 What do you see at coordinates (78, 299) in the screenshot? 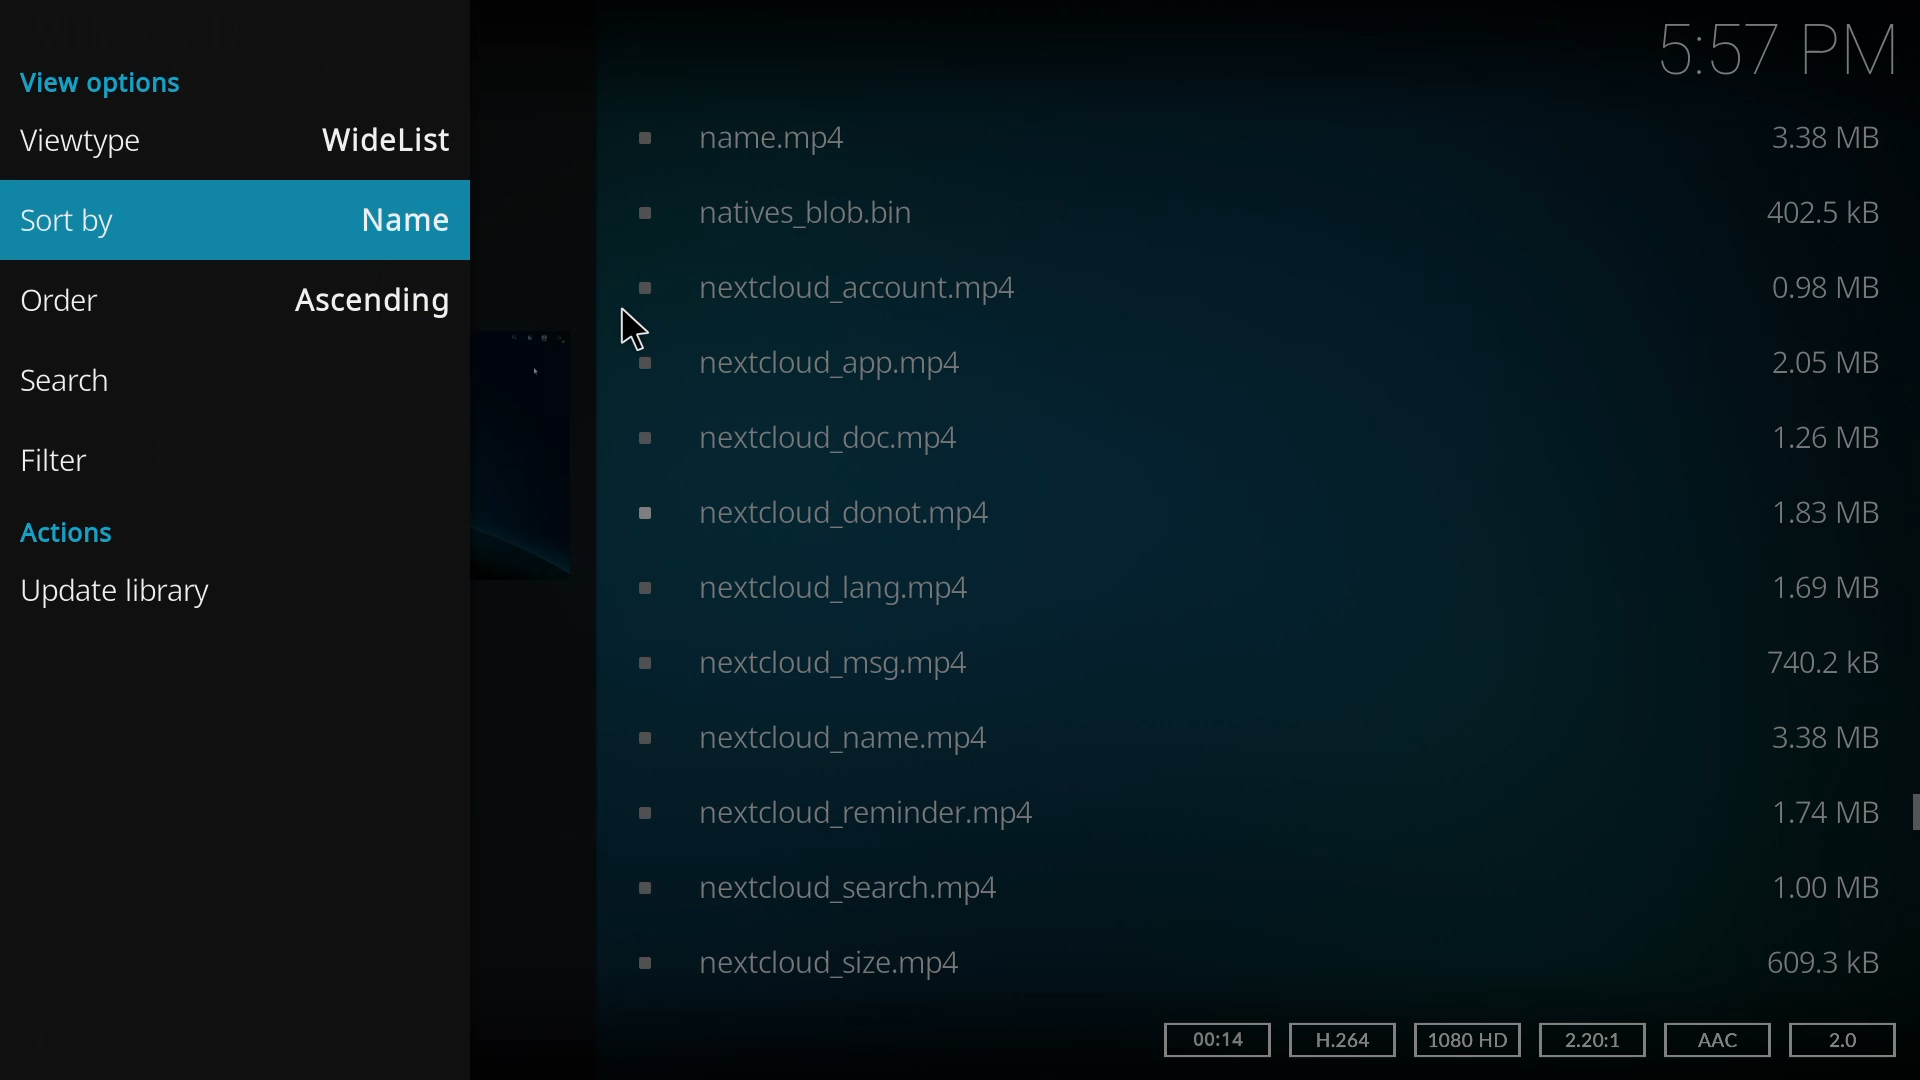
I see `order` at bounding box center [78, 299].